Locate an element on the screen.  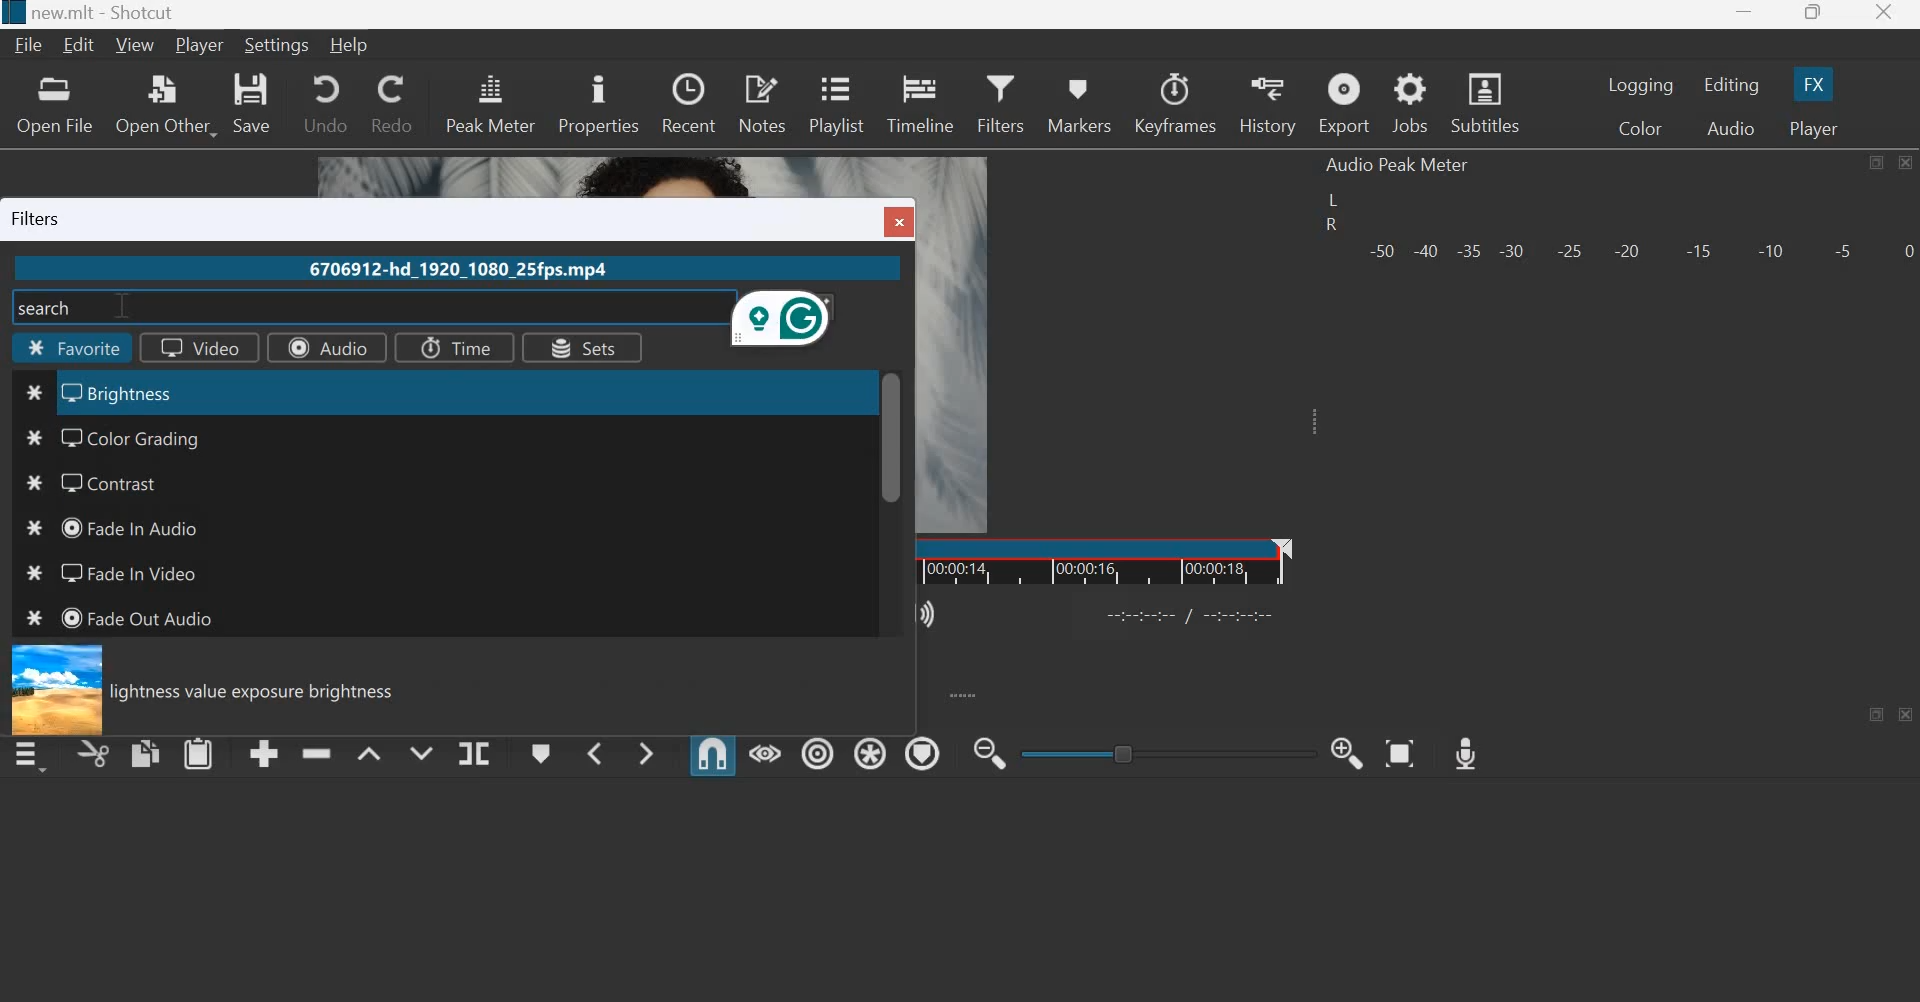
properties is located at coordinates (598, 102).